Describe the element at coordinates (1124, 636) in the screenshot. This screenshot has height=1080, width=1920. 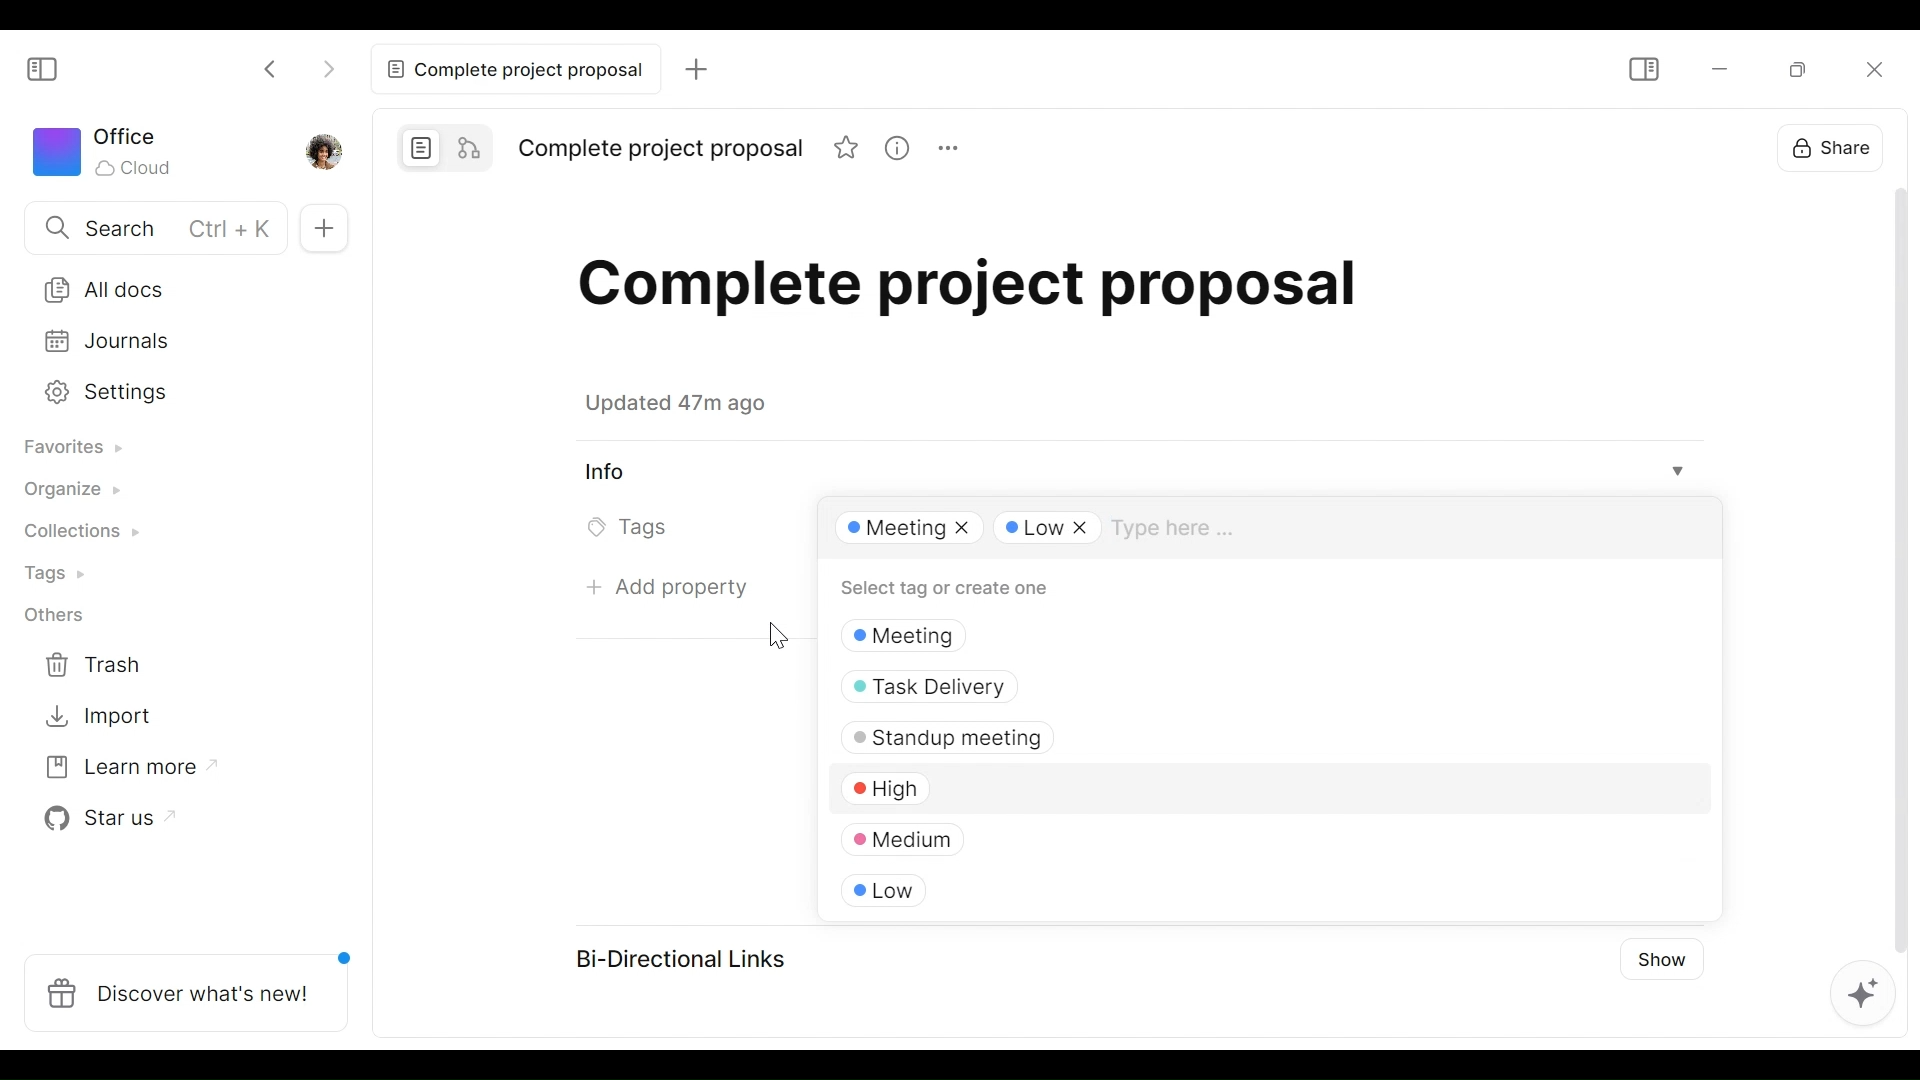
I see `tags` at that location.